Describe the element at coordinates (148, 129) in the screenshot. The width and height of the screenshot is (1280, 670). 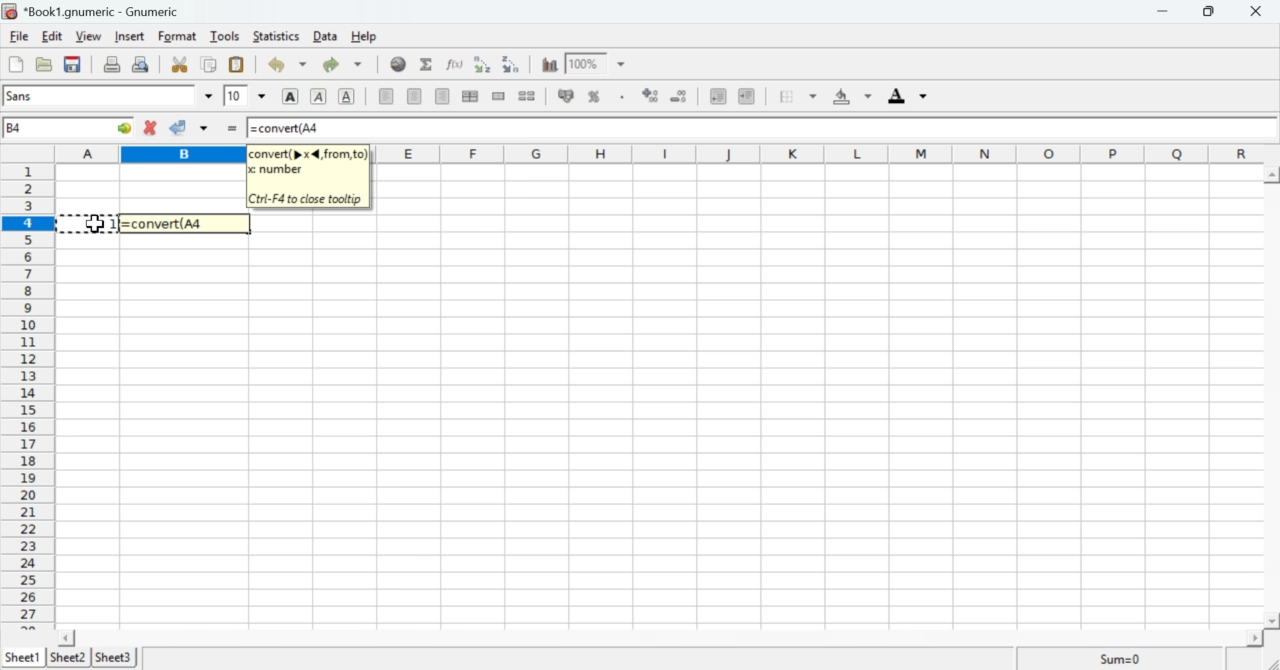
I see `Cancel change` at that location.